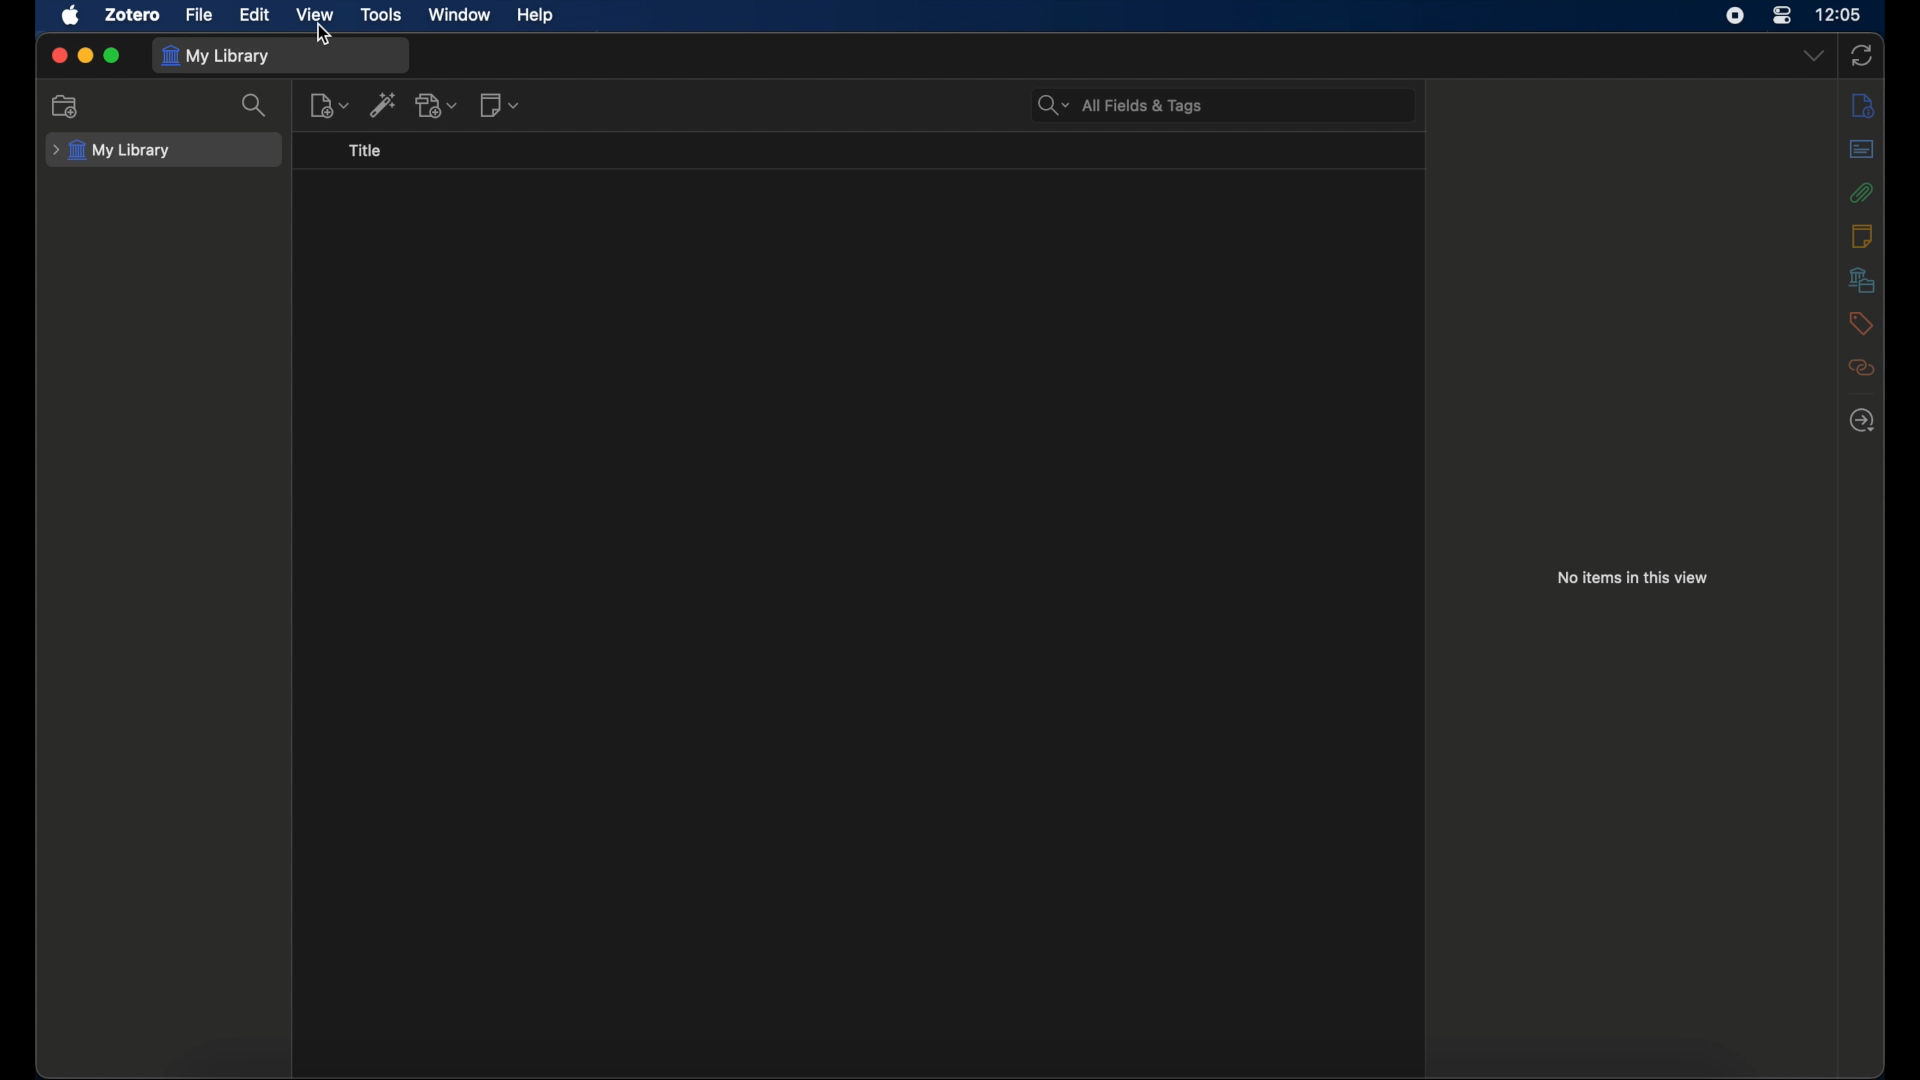 The height and width of the screenshot is (1080, 1920). Describe the element at coordinates (72, 15) in the screenshot. I see `apple` at that location.